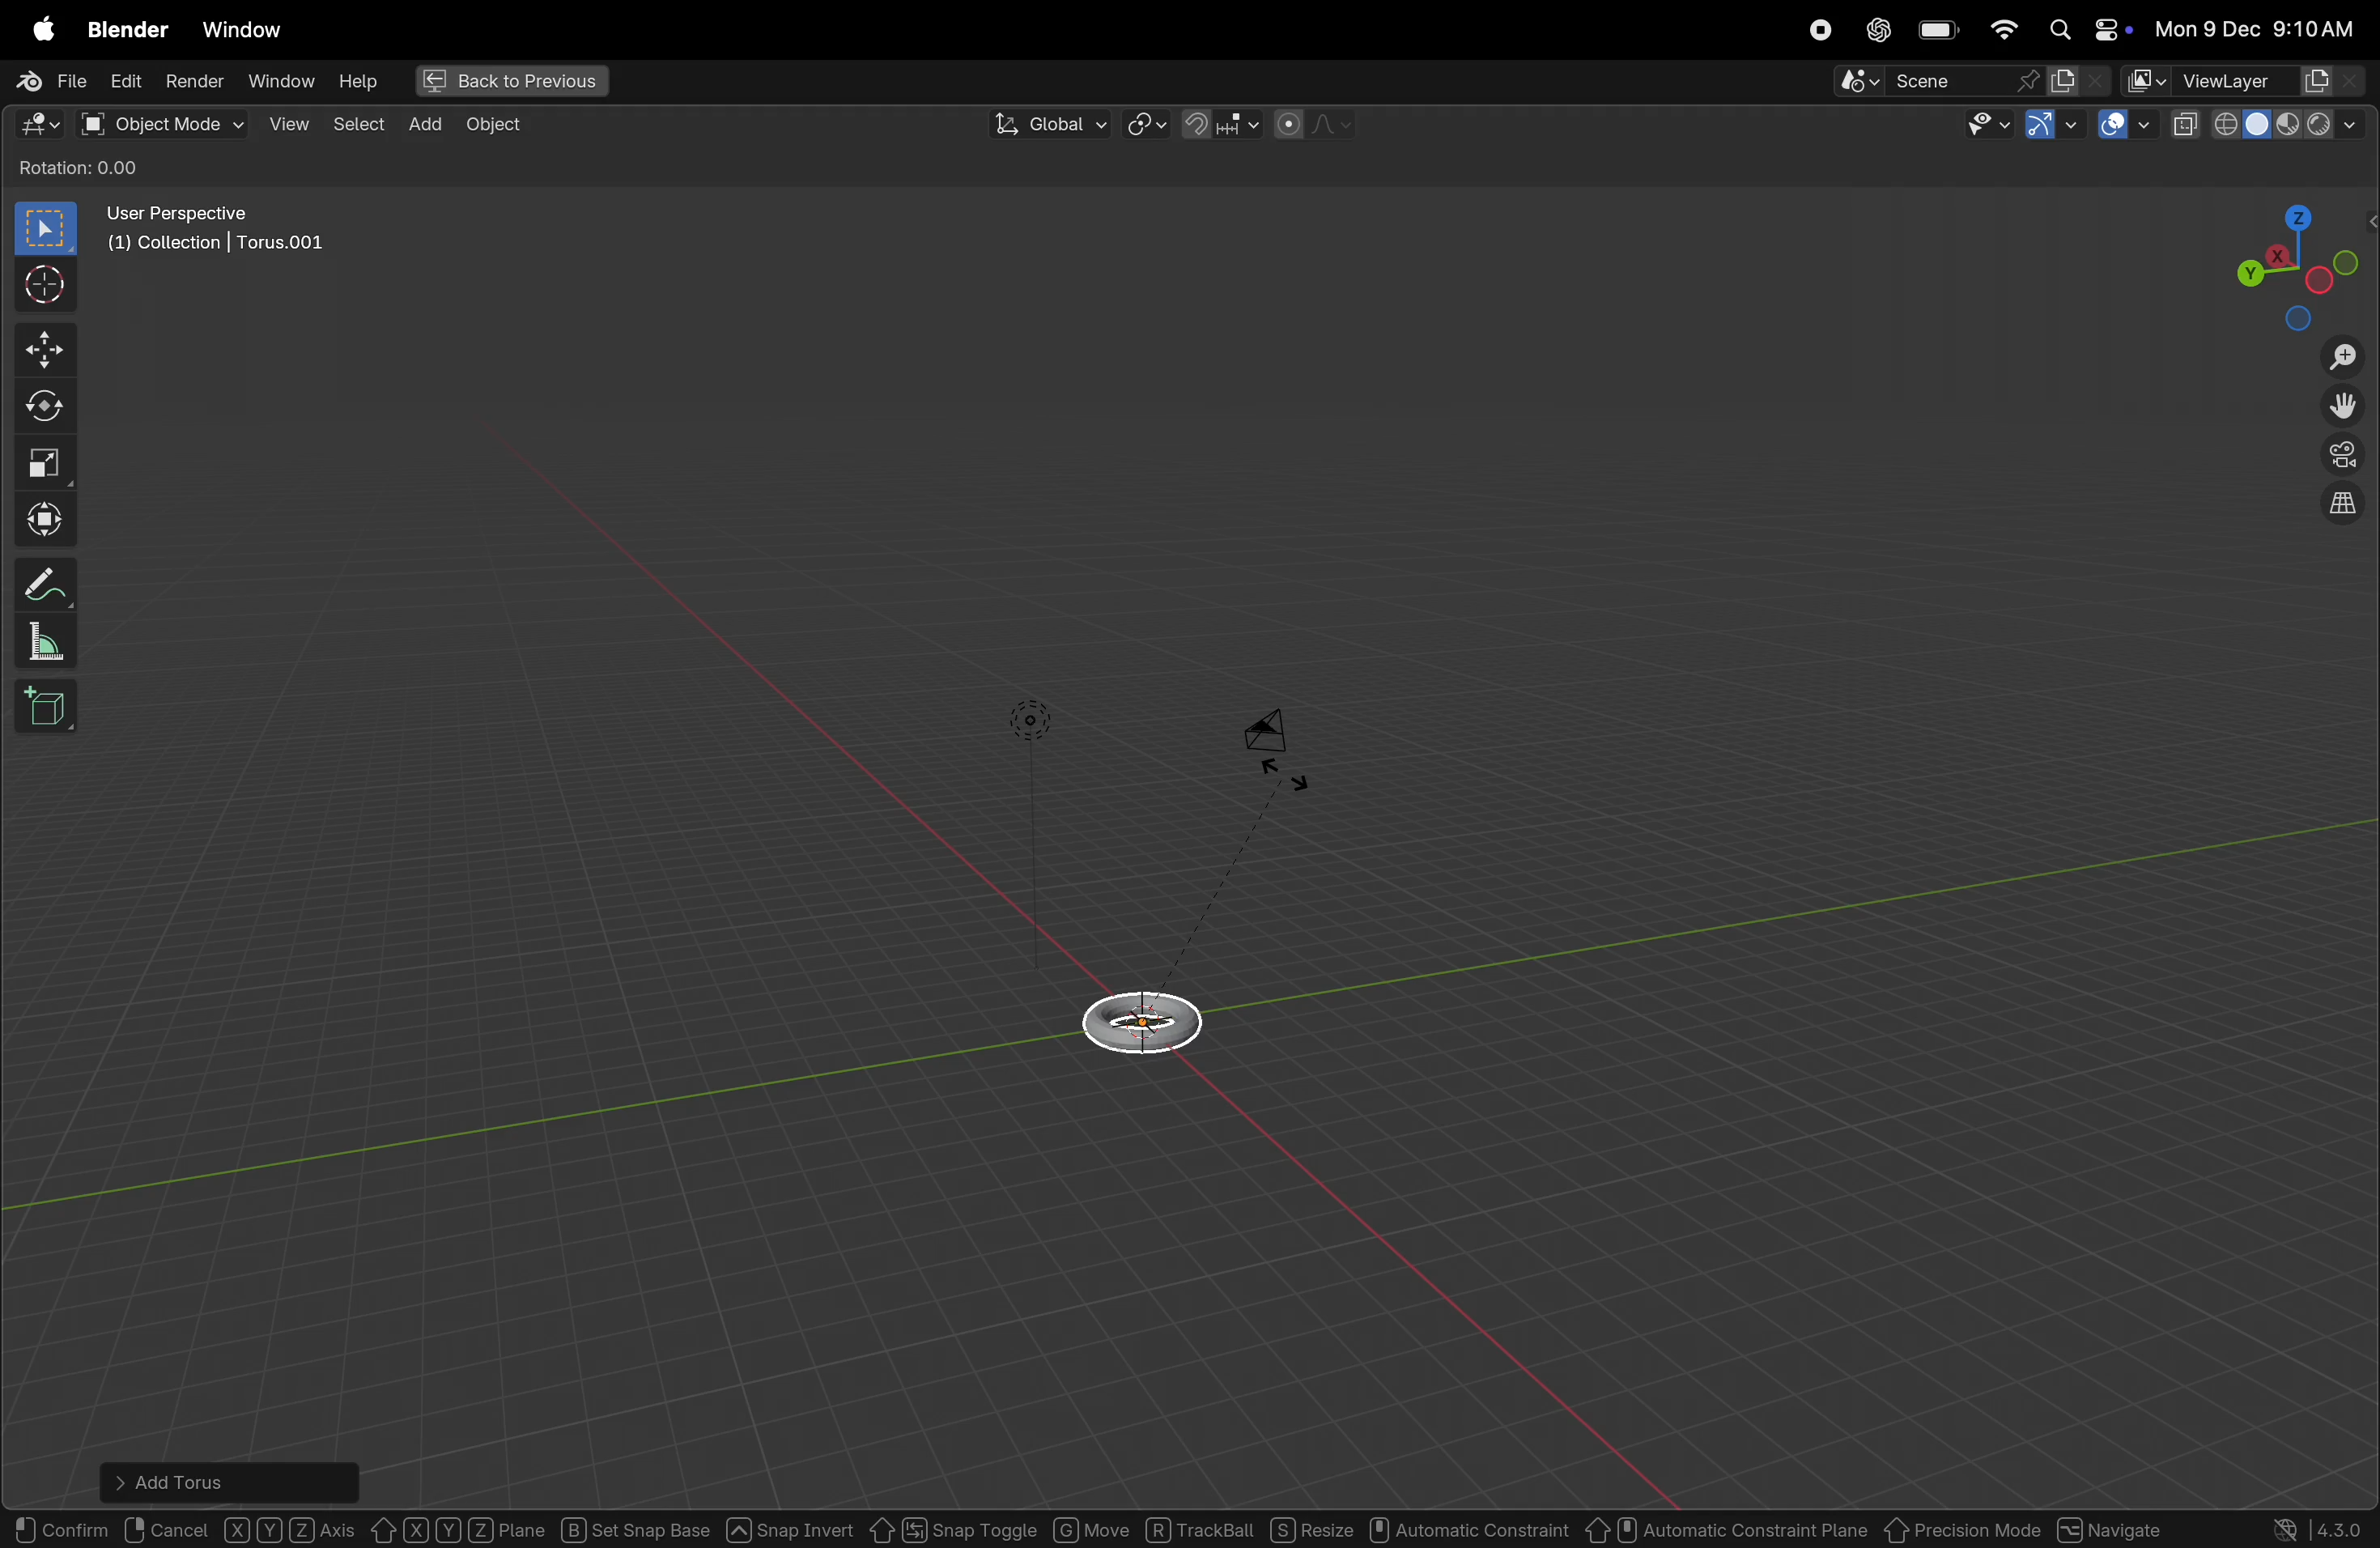 The image size is (2380, 1548). What do you see at coordinates (161, 124) in the screenshot?
I see `object mode` at bounding box center [161, 124].